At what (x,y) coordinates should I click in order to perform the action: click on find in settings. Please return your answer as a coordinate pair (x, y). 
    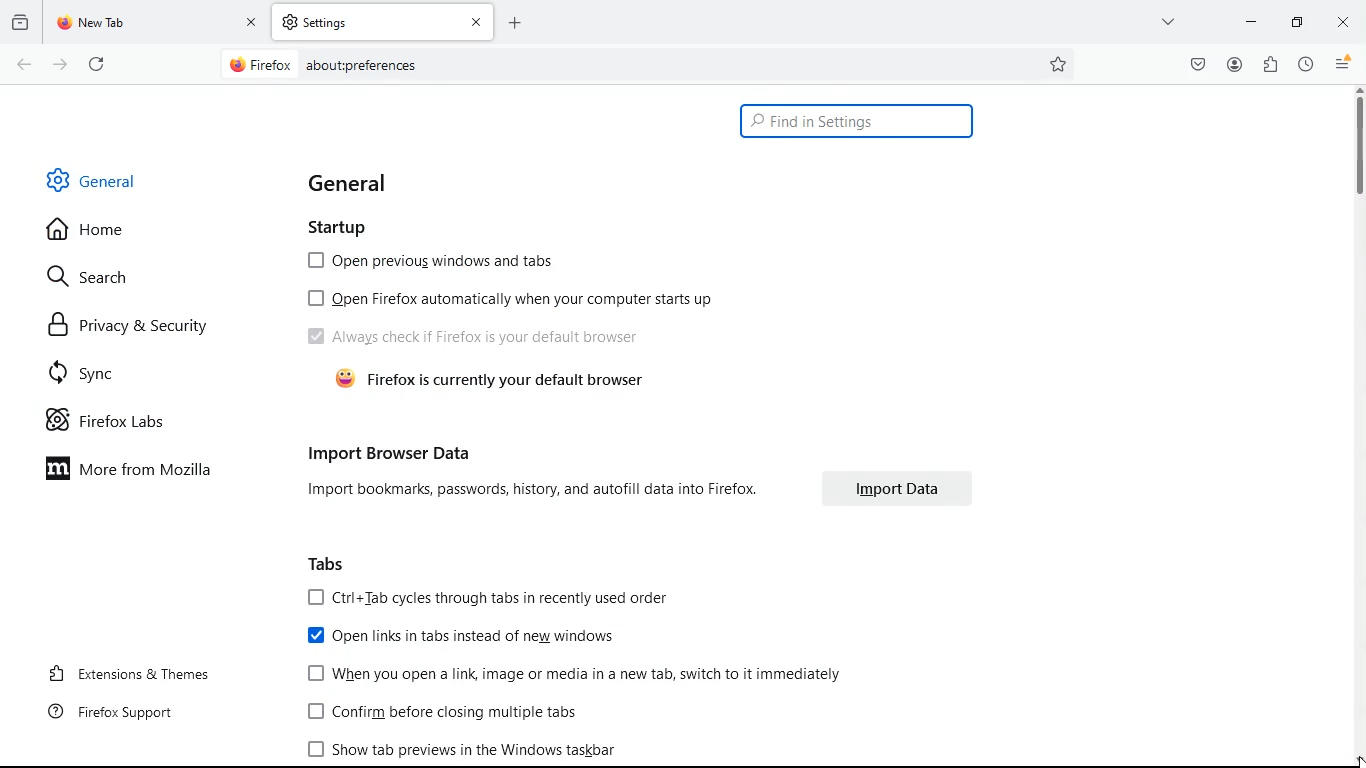
    Looking at the image, I should click on (856, 122).